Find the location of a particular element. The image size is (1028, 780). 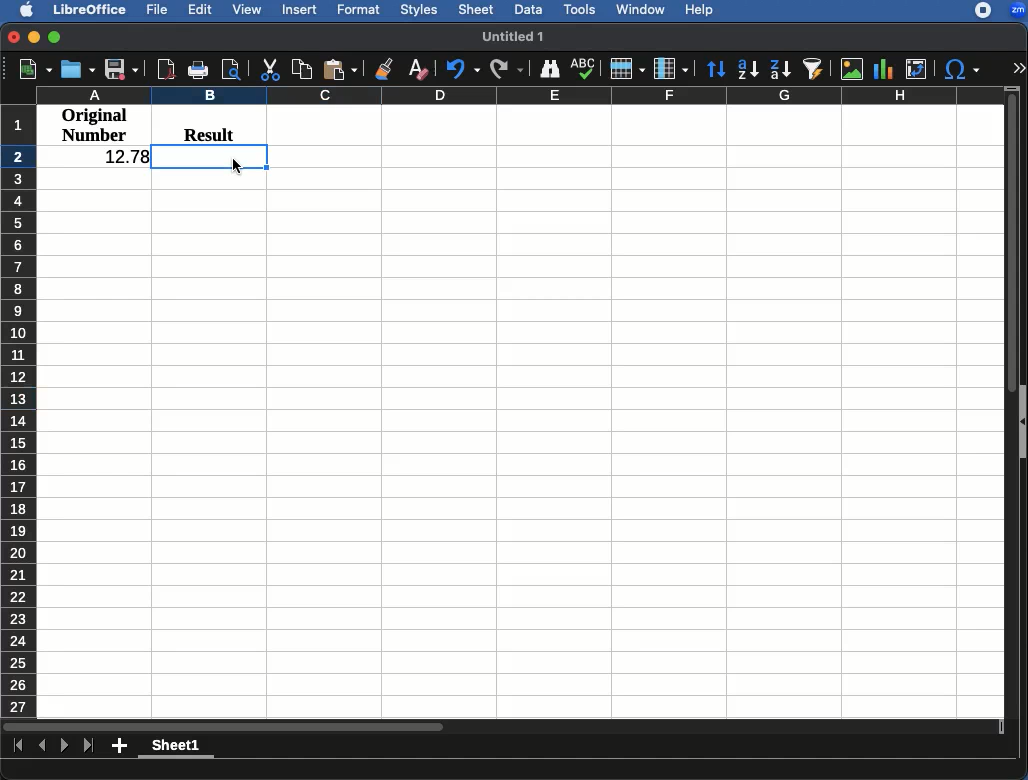

show is located at coordinates (1022, 422).